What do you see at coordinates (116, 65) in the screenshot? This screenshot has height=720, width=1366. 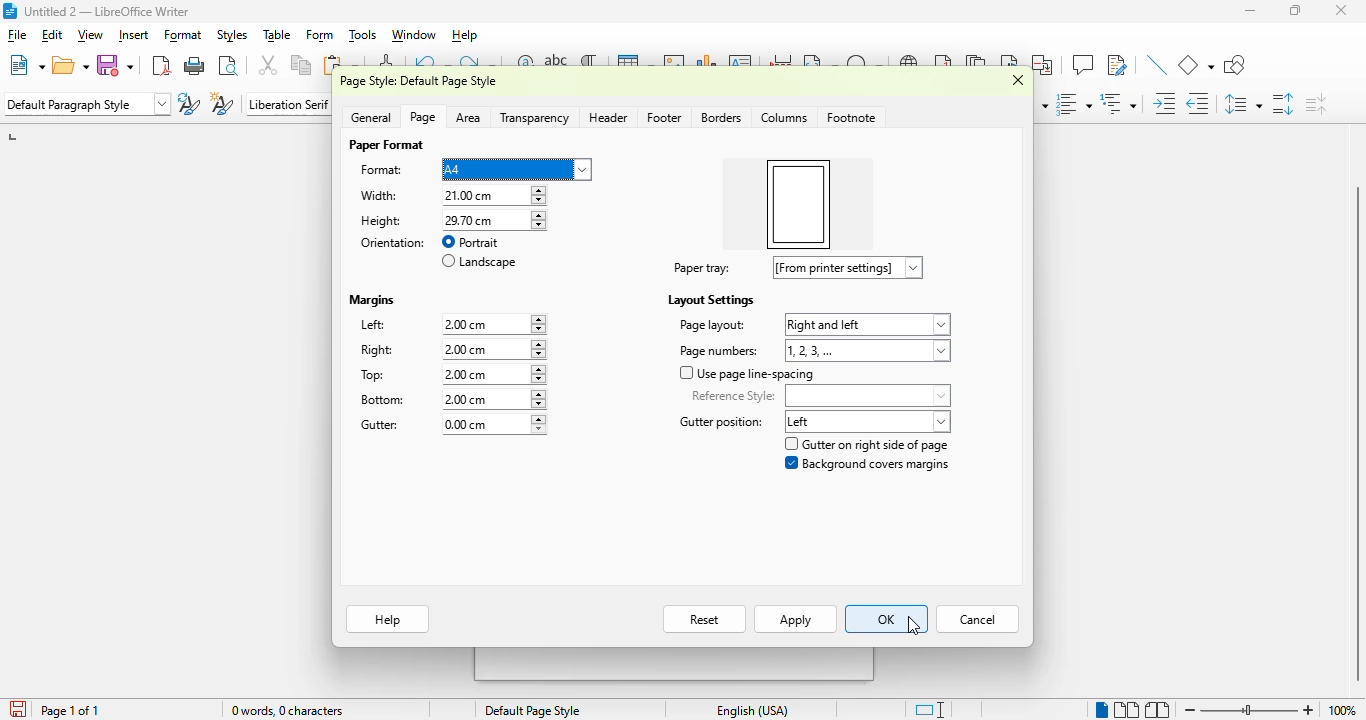 I see `save` at bounding box center [116, 65].